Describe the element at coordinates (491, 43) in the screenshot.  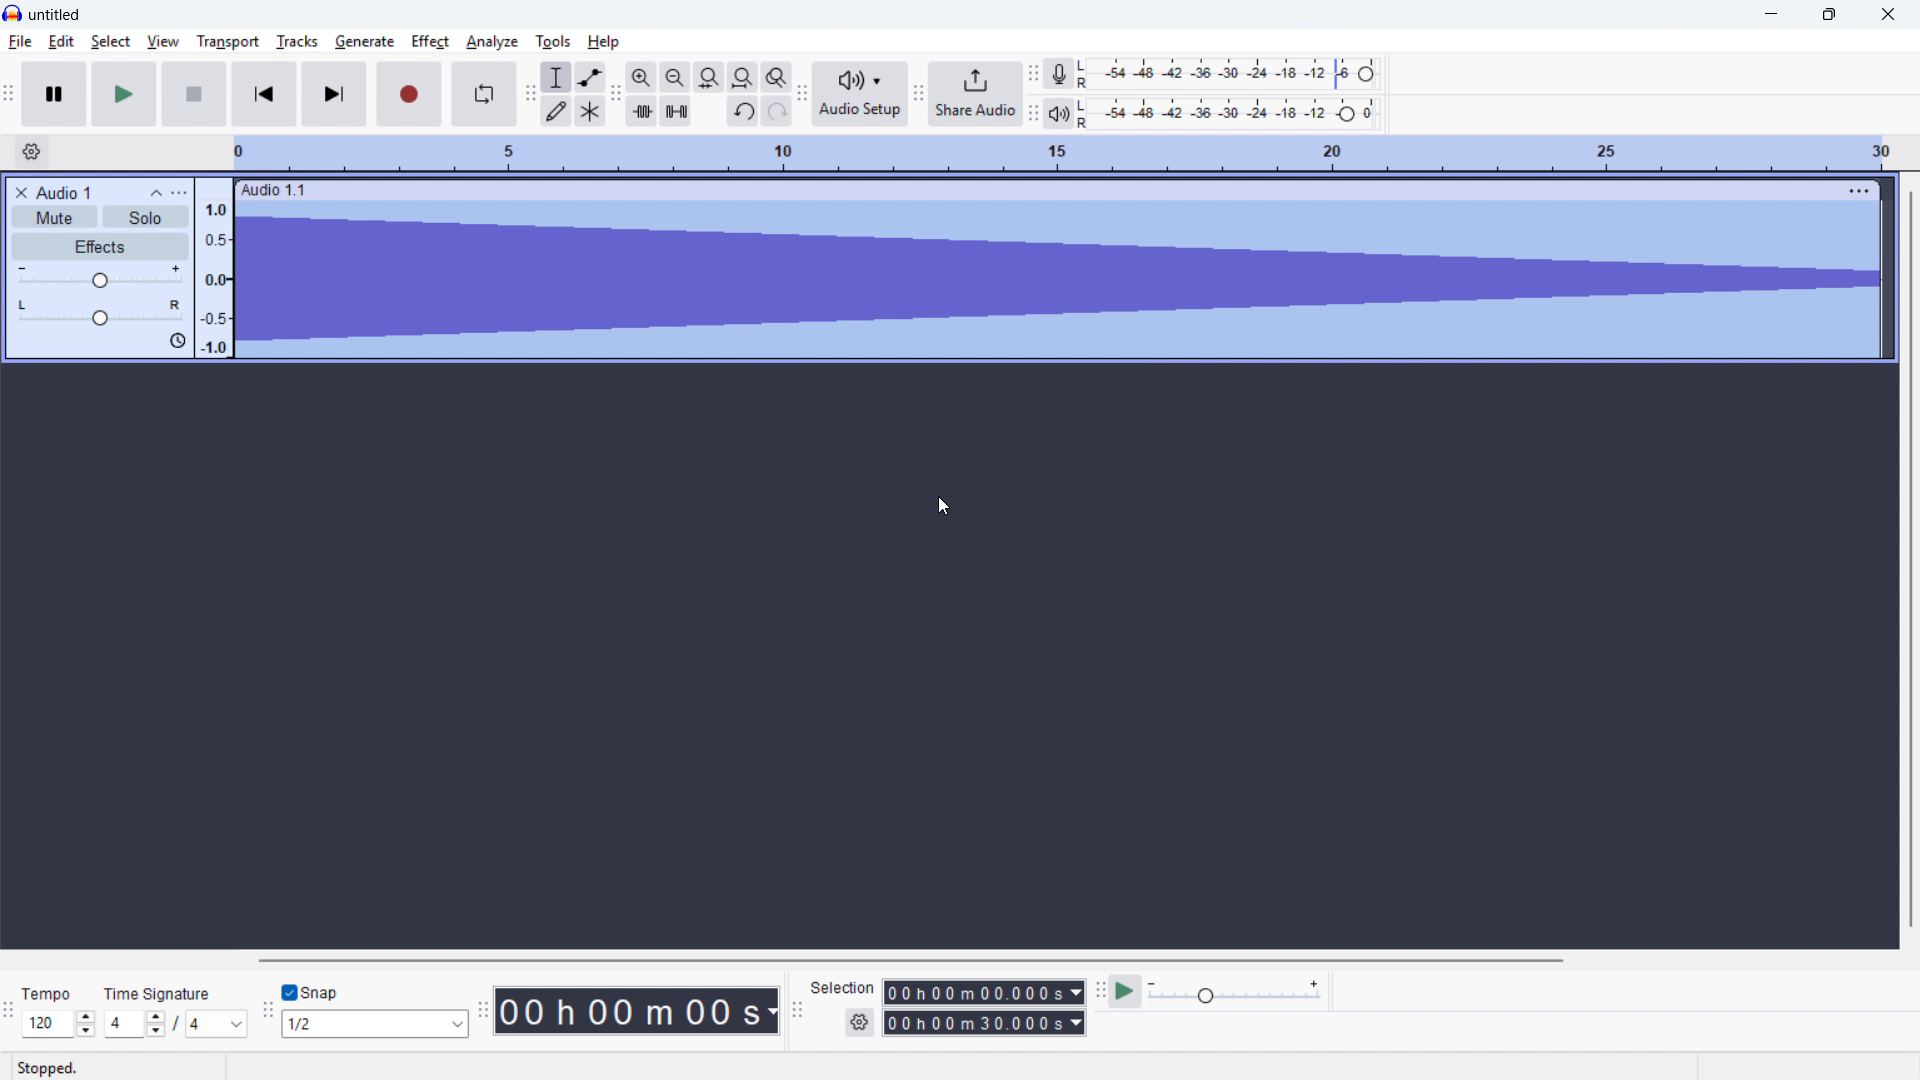
I see `analyse ` at that location.